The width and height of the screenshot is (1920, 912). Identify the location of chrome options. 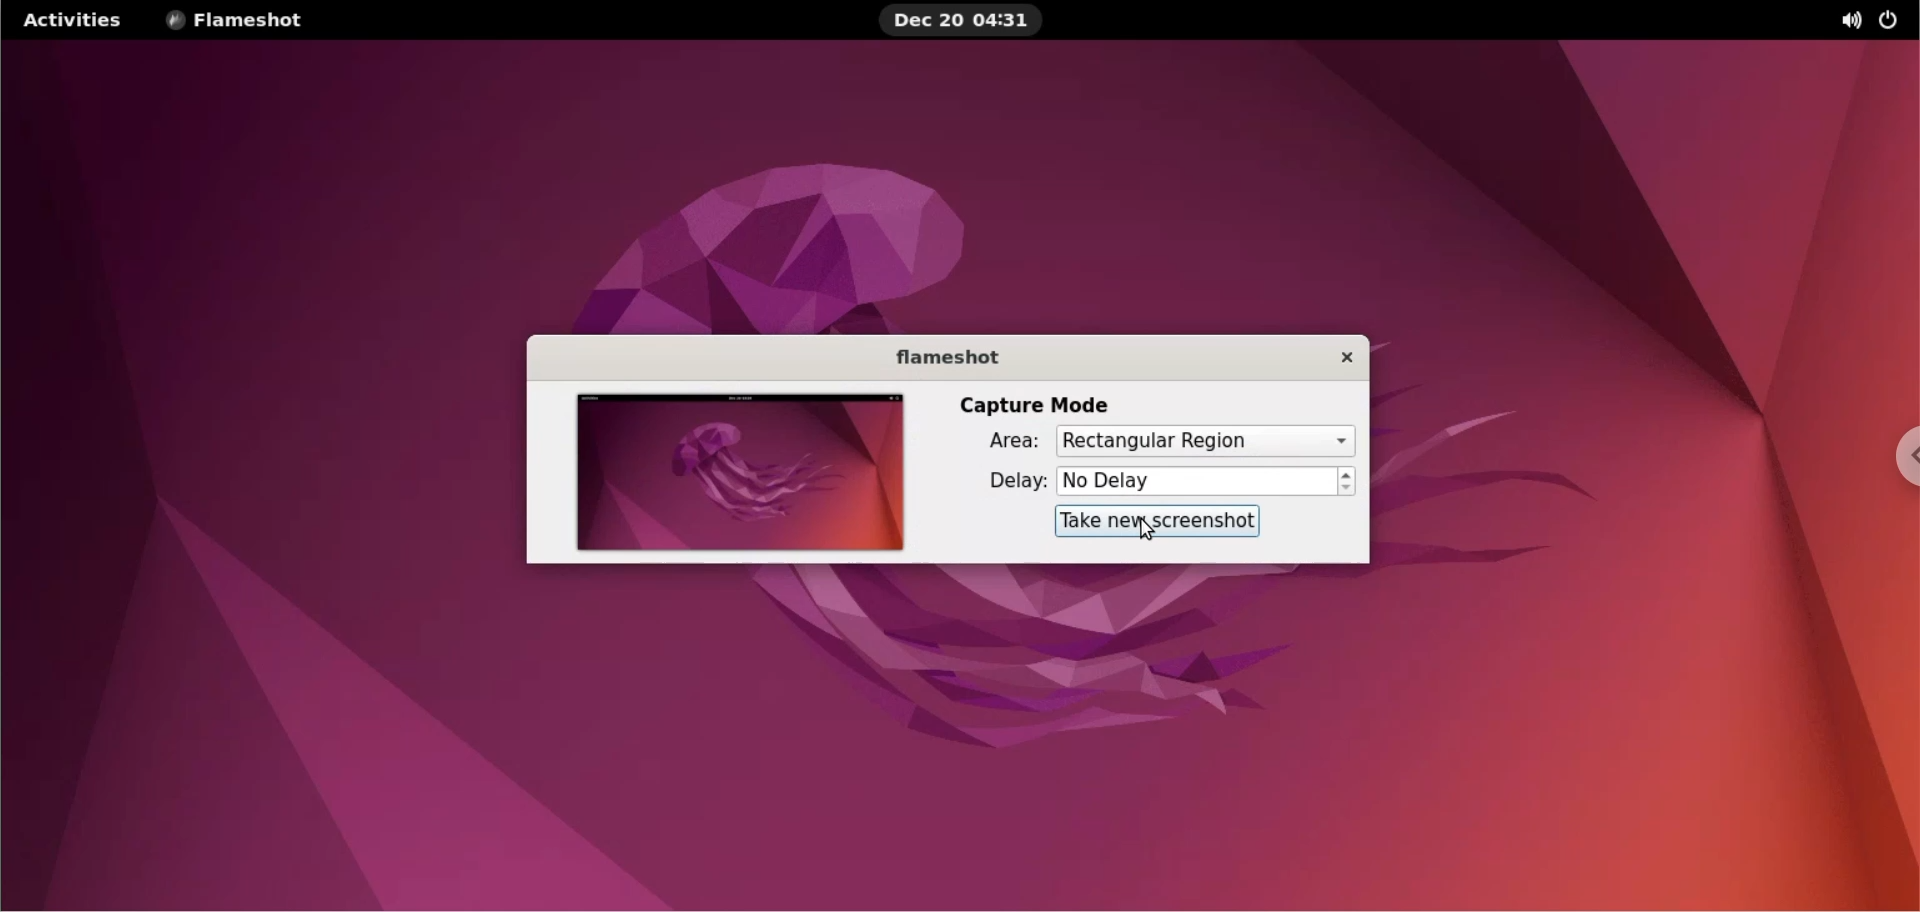
(1904, 457).